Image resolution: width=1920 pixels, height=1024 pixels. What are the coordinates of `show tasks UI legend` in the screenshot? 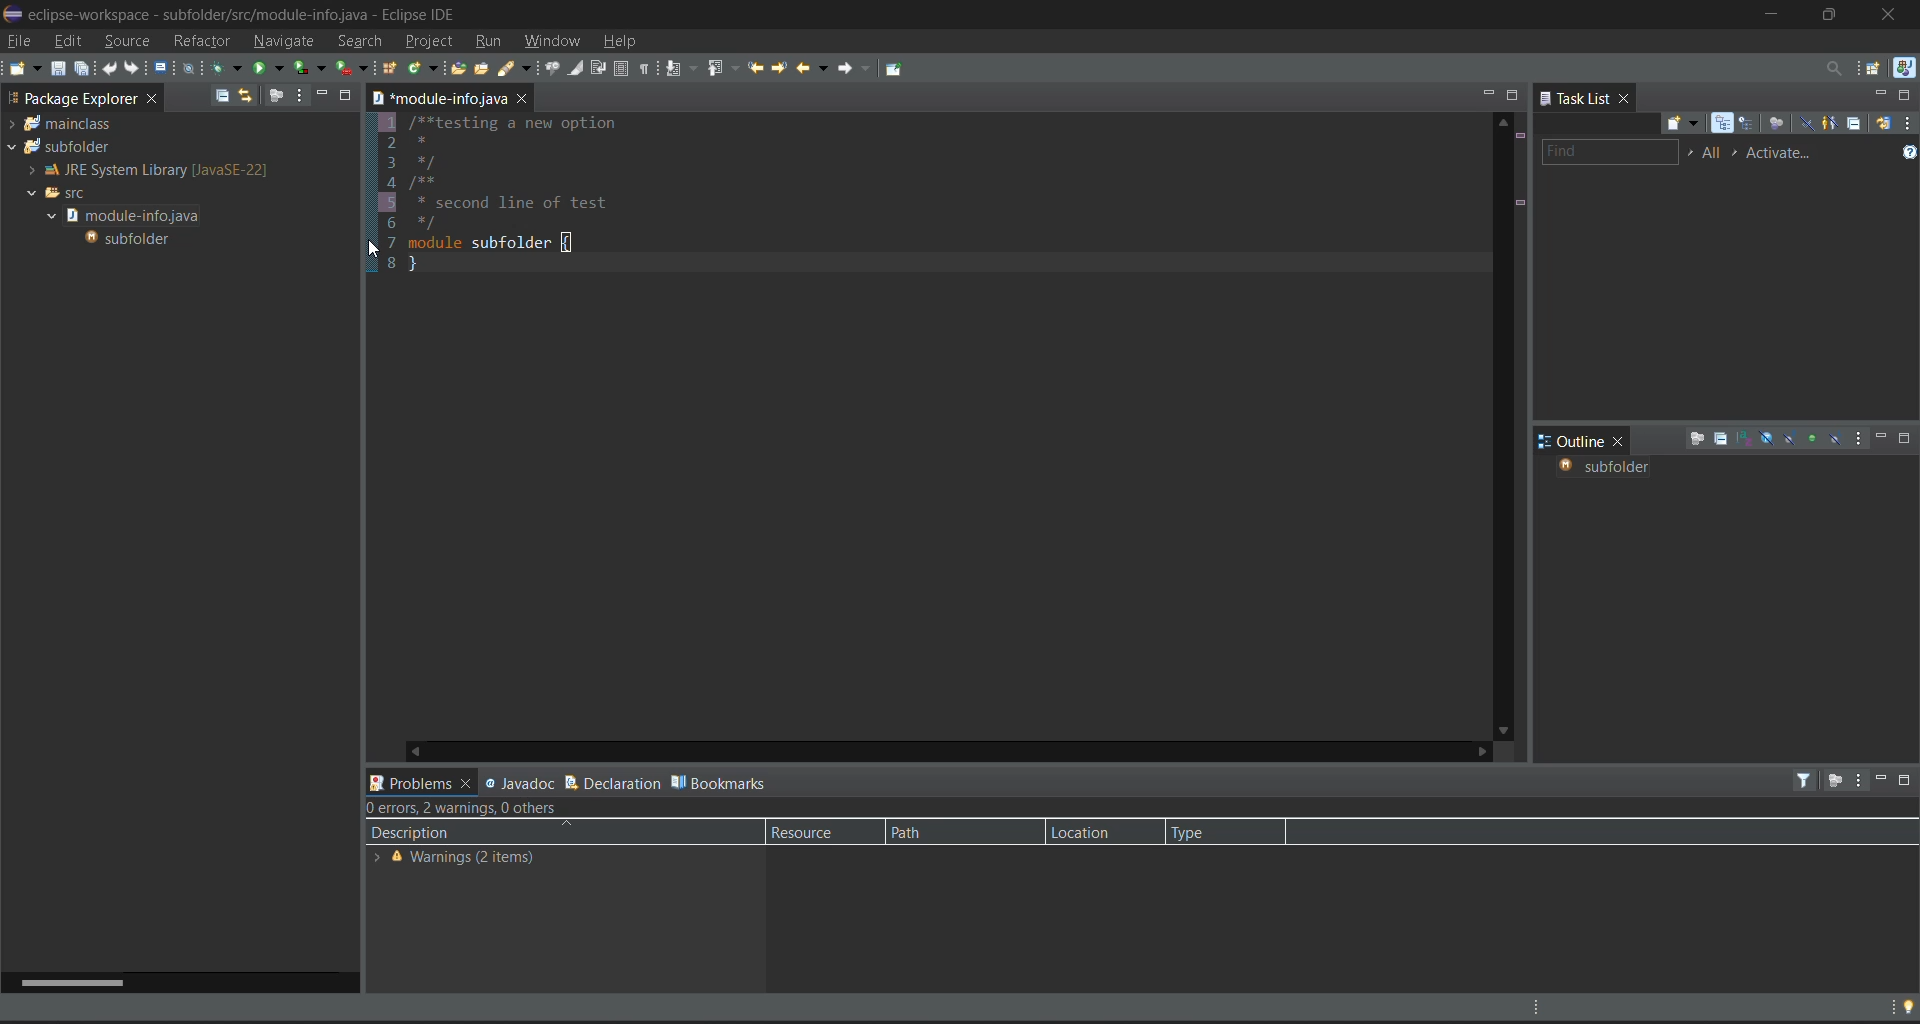 It's located at (1908, 155).